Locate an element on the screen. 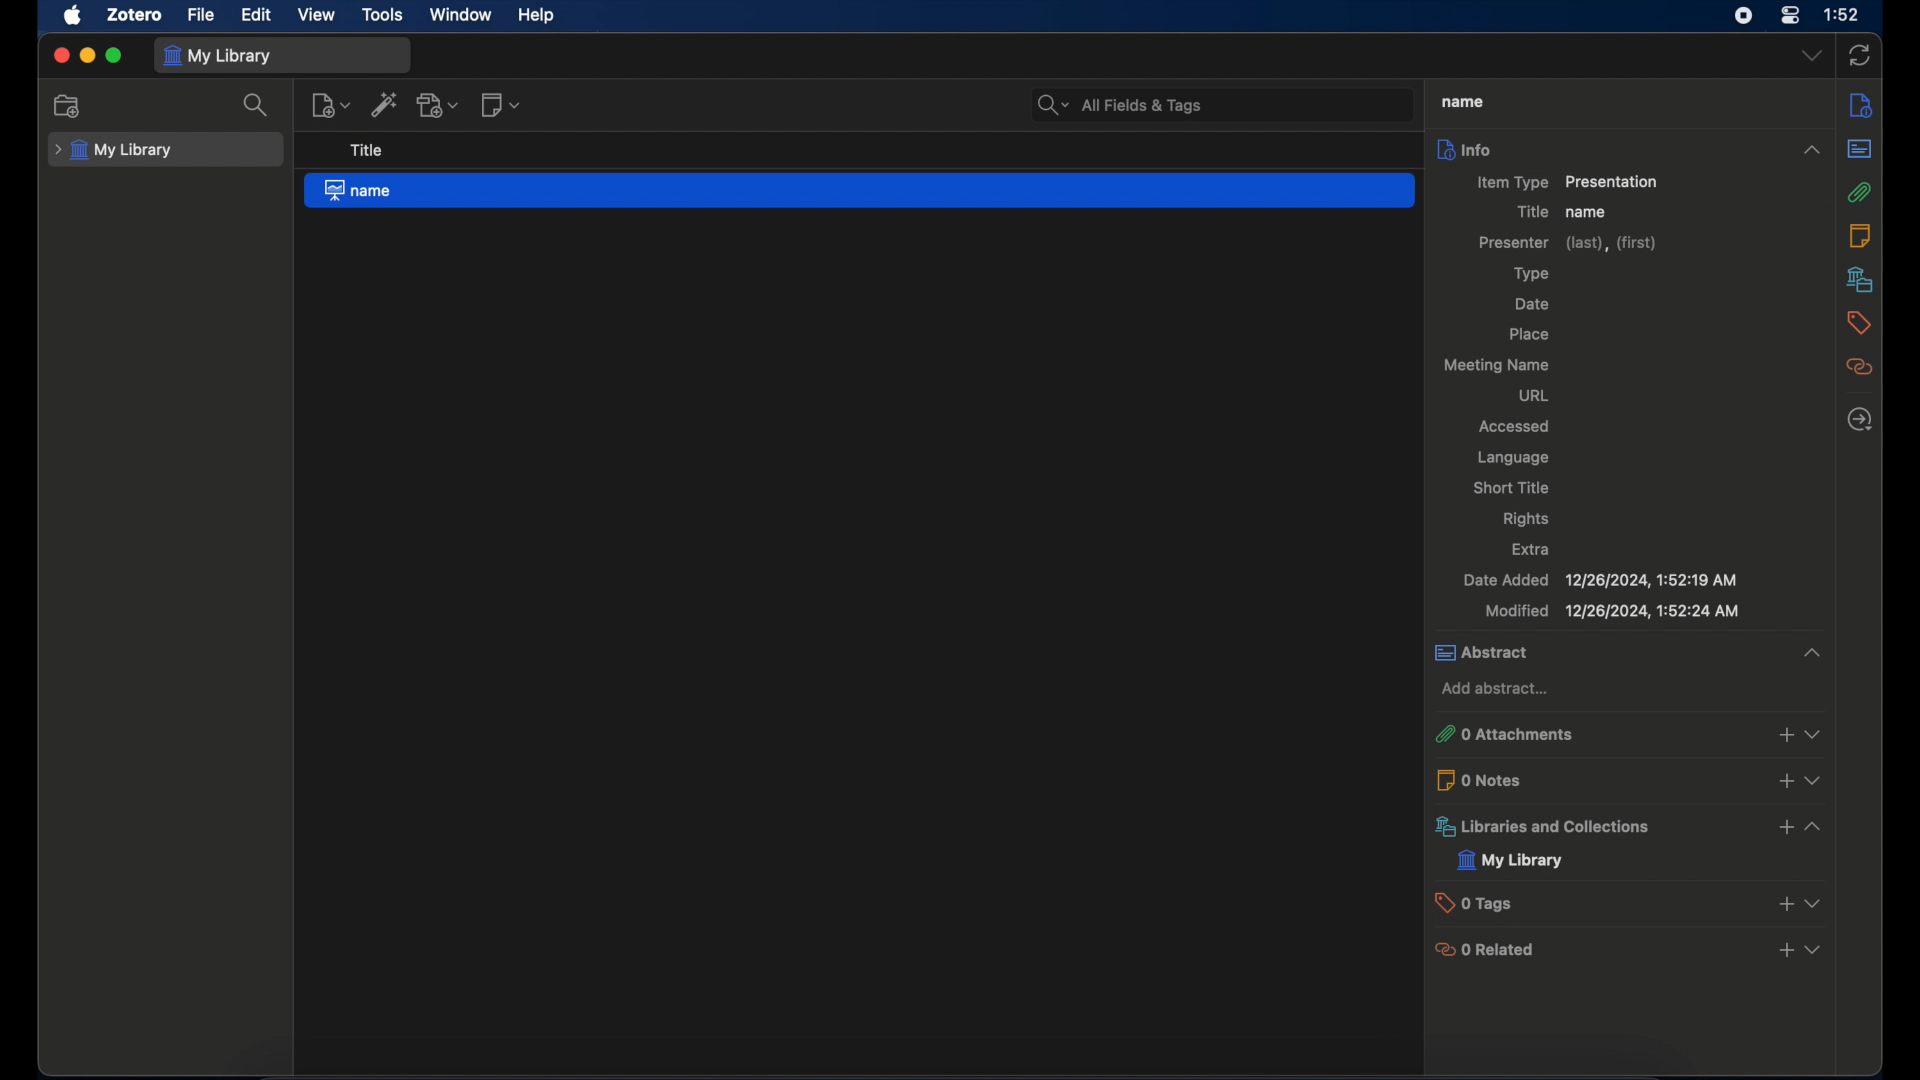 This screenshot has width=1920, height=1080. locate is located at coordinates (1861, 421).